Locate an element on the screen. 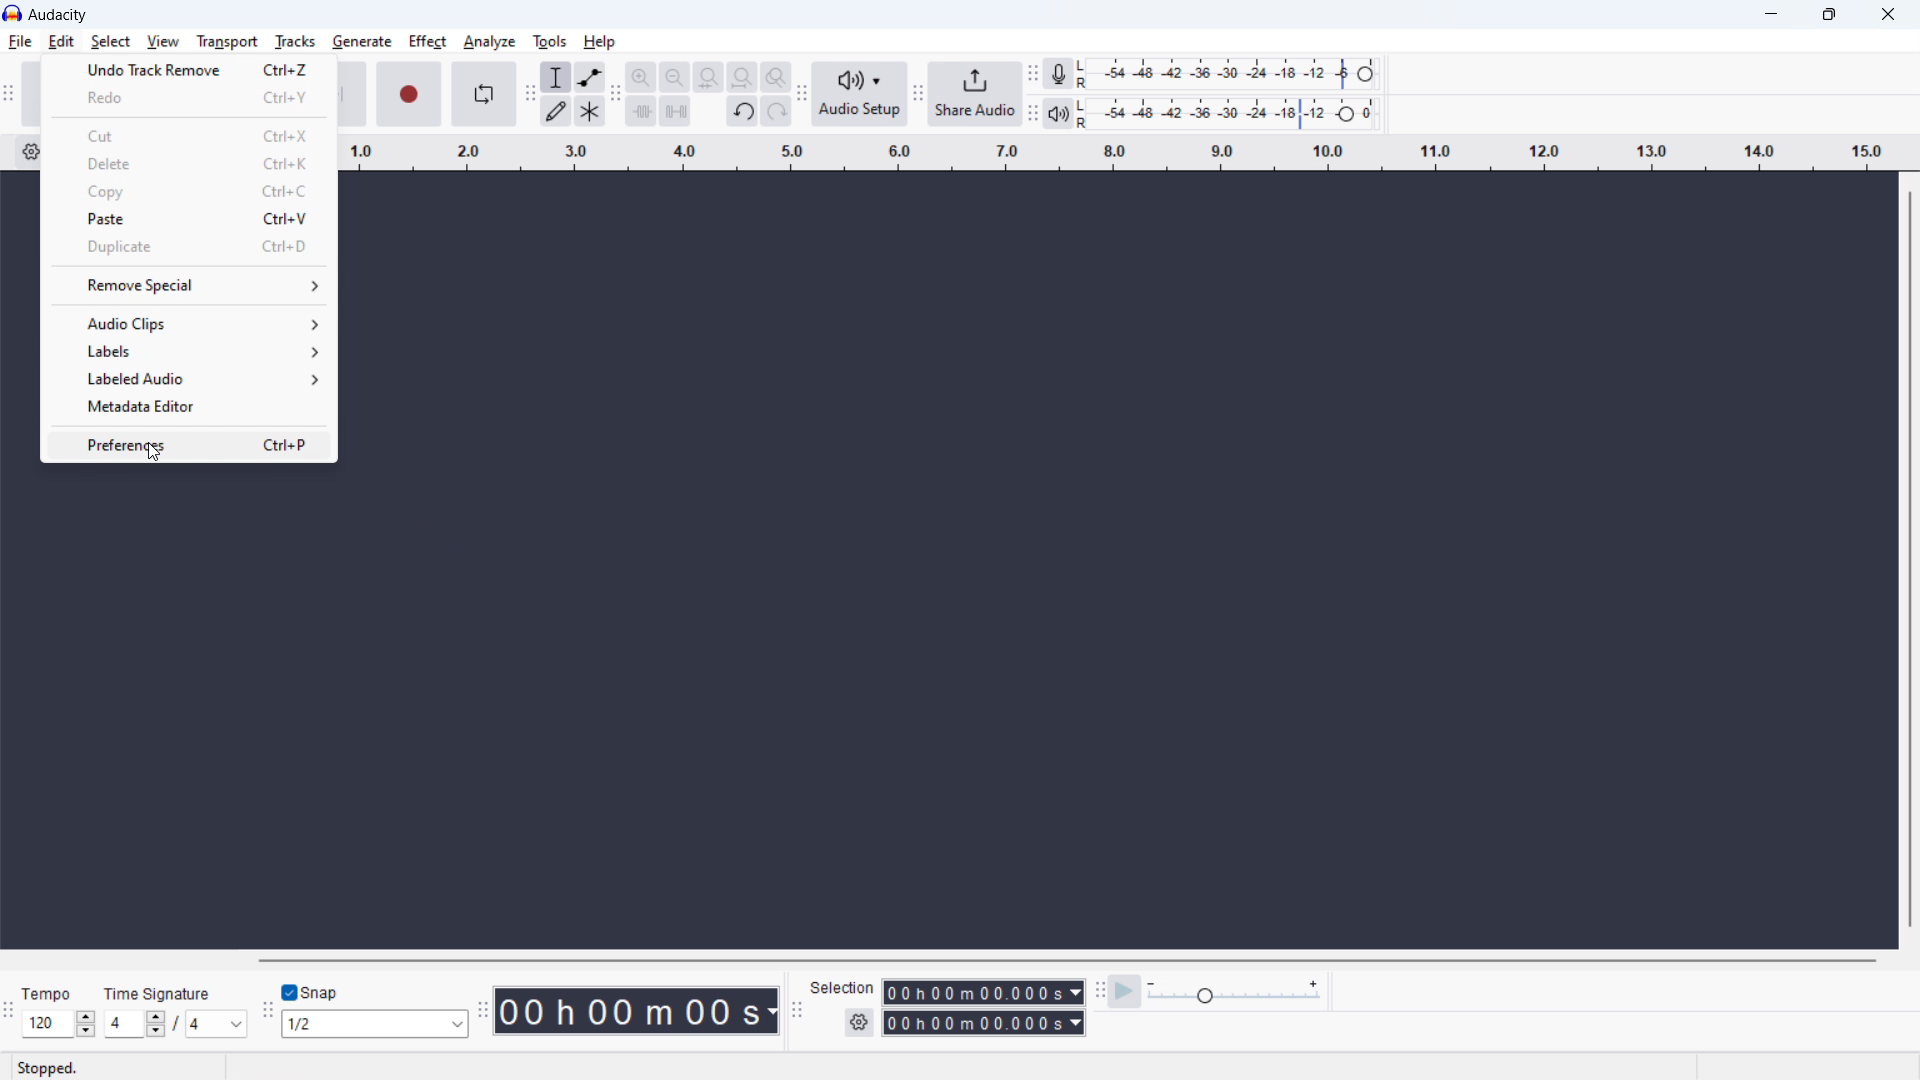 This screenshot has height=1080, width=1920. multi tool is located at coordinates (589, 111).